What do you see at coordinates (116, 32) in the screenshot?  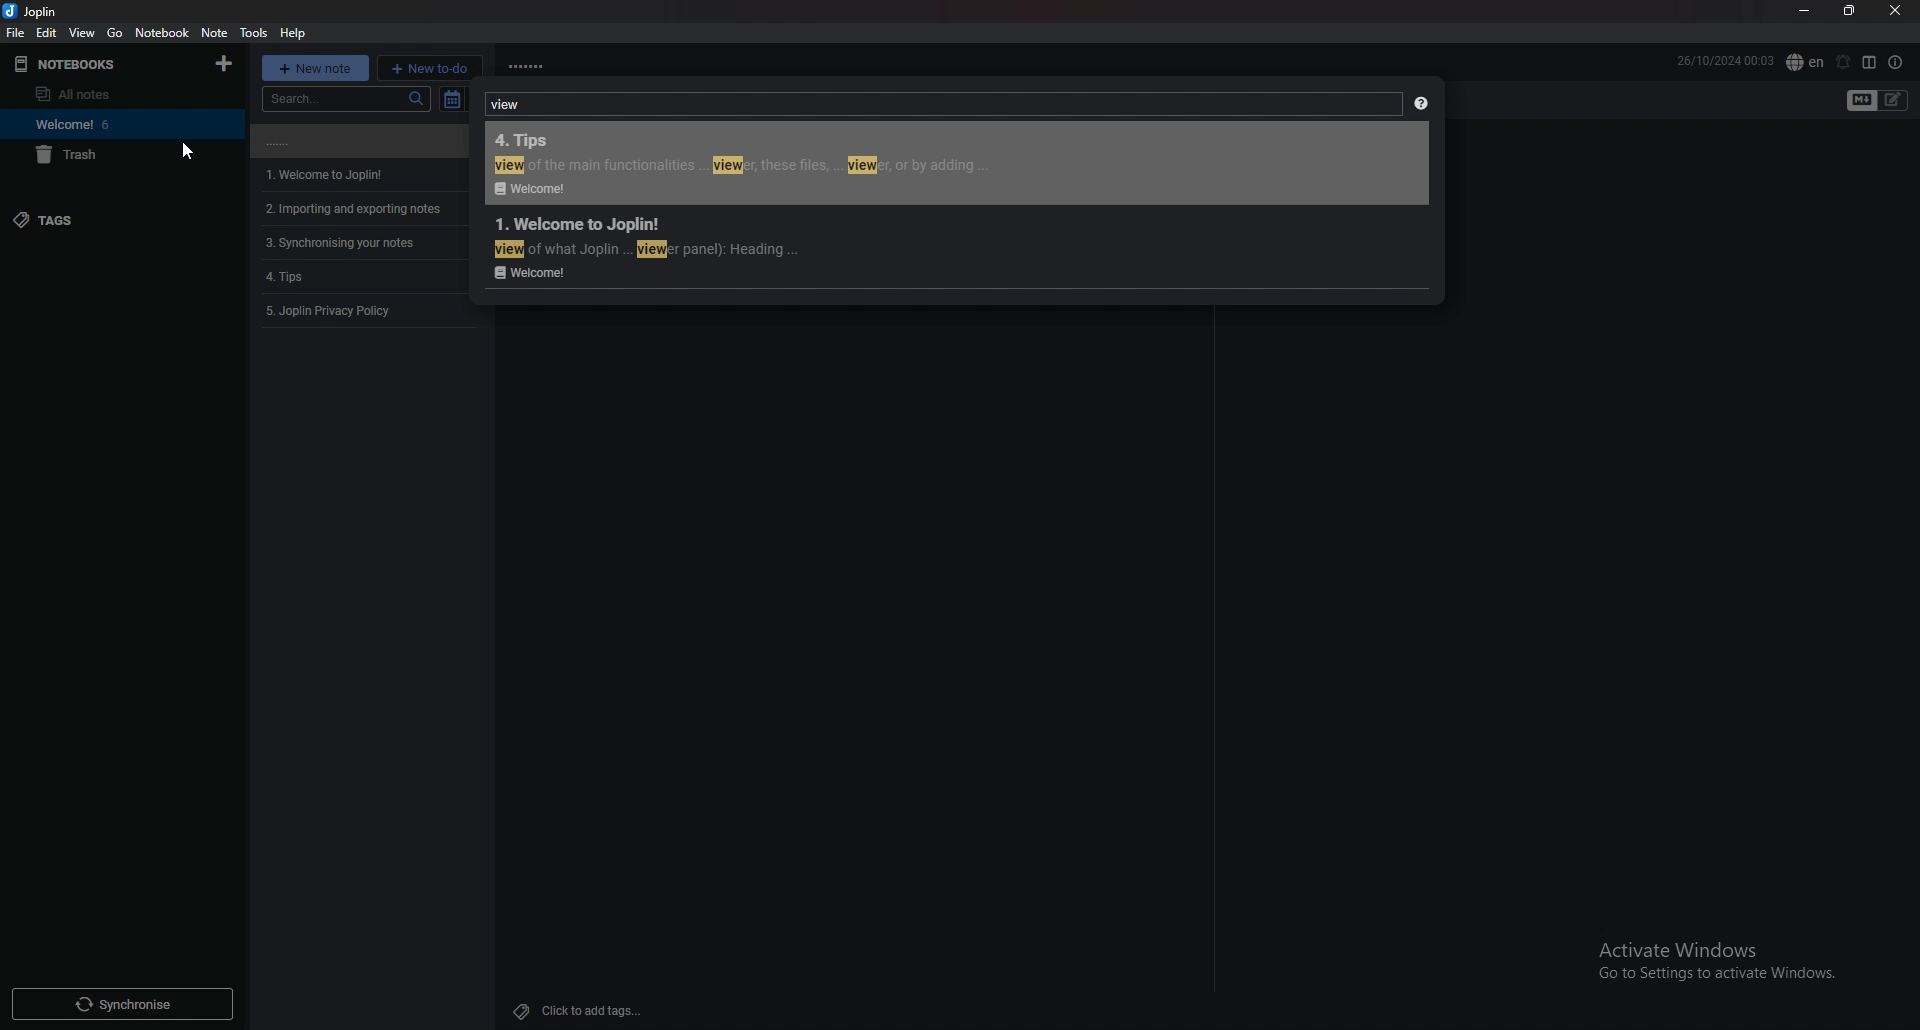 I see `go` at bounding box center [116, 32].